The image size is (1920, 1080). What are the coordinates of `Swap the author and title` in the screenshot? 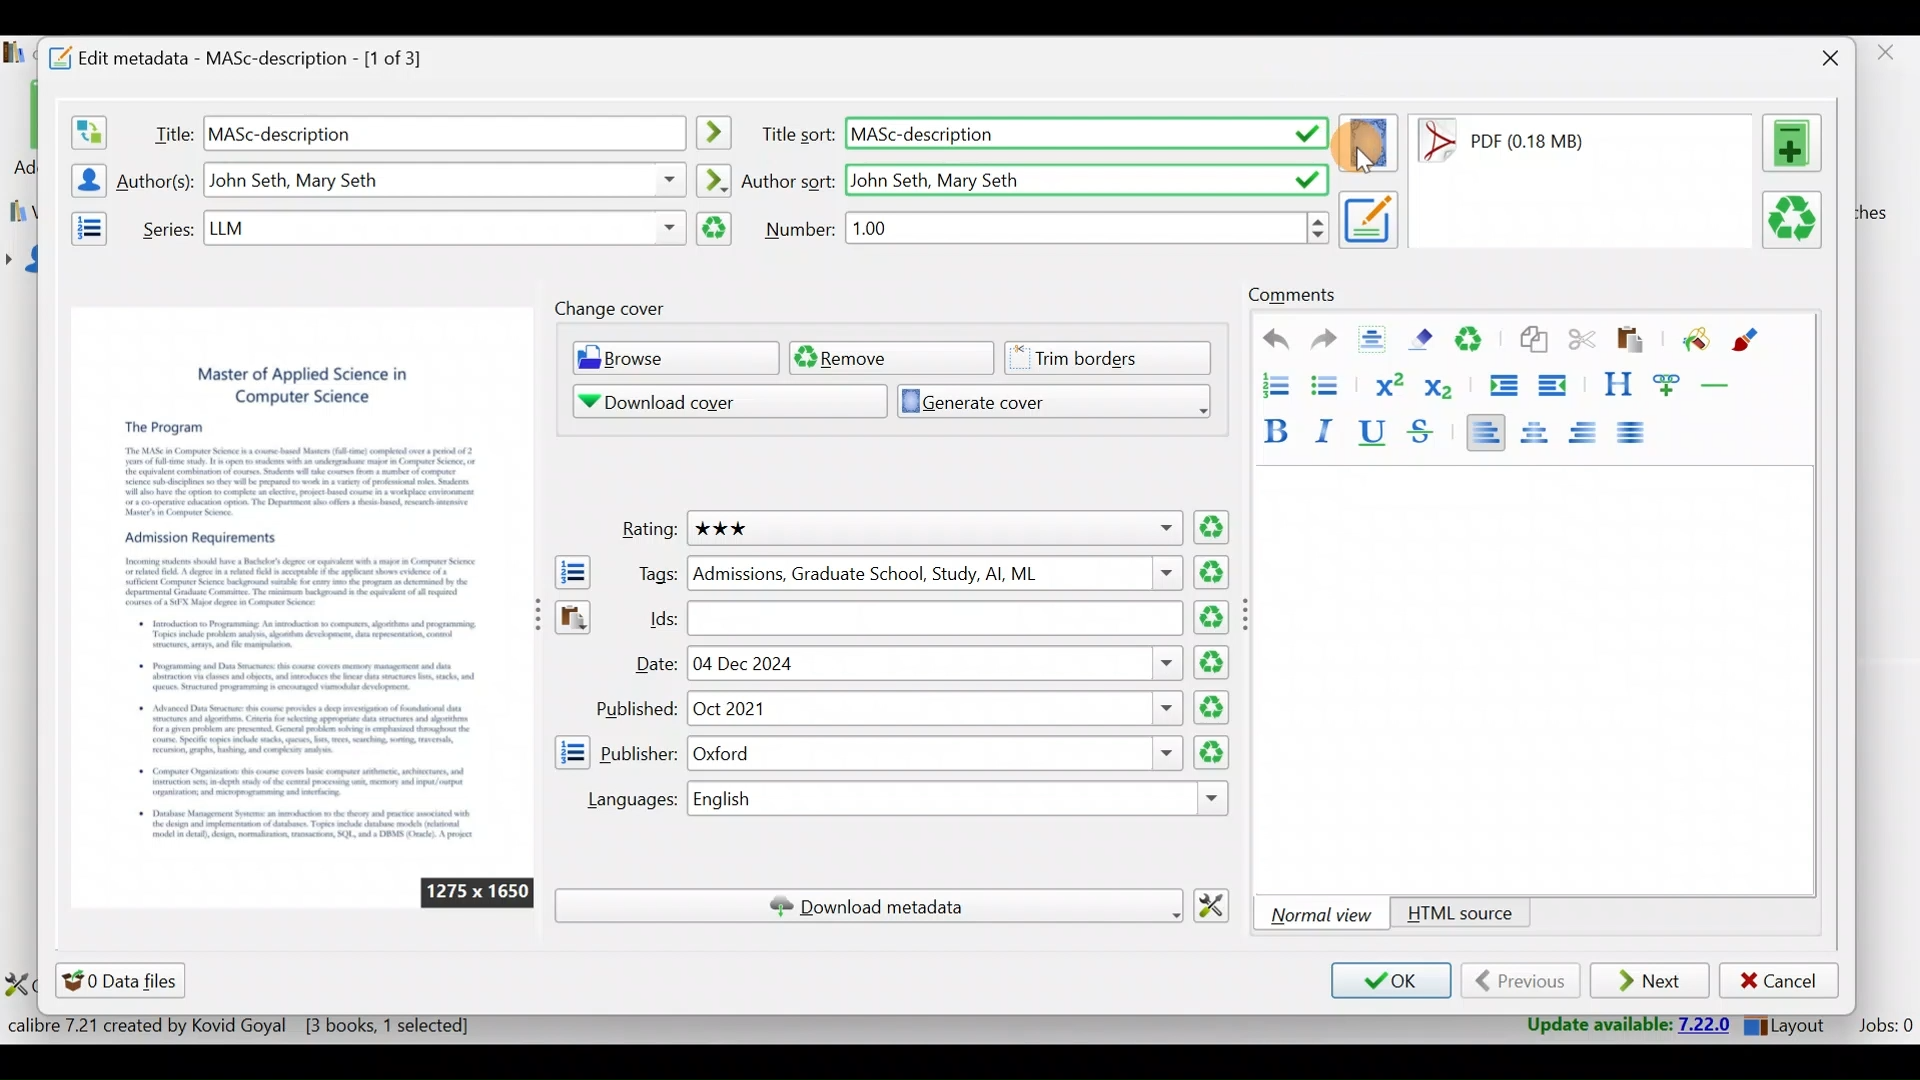 It's located at (87, 128).